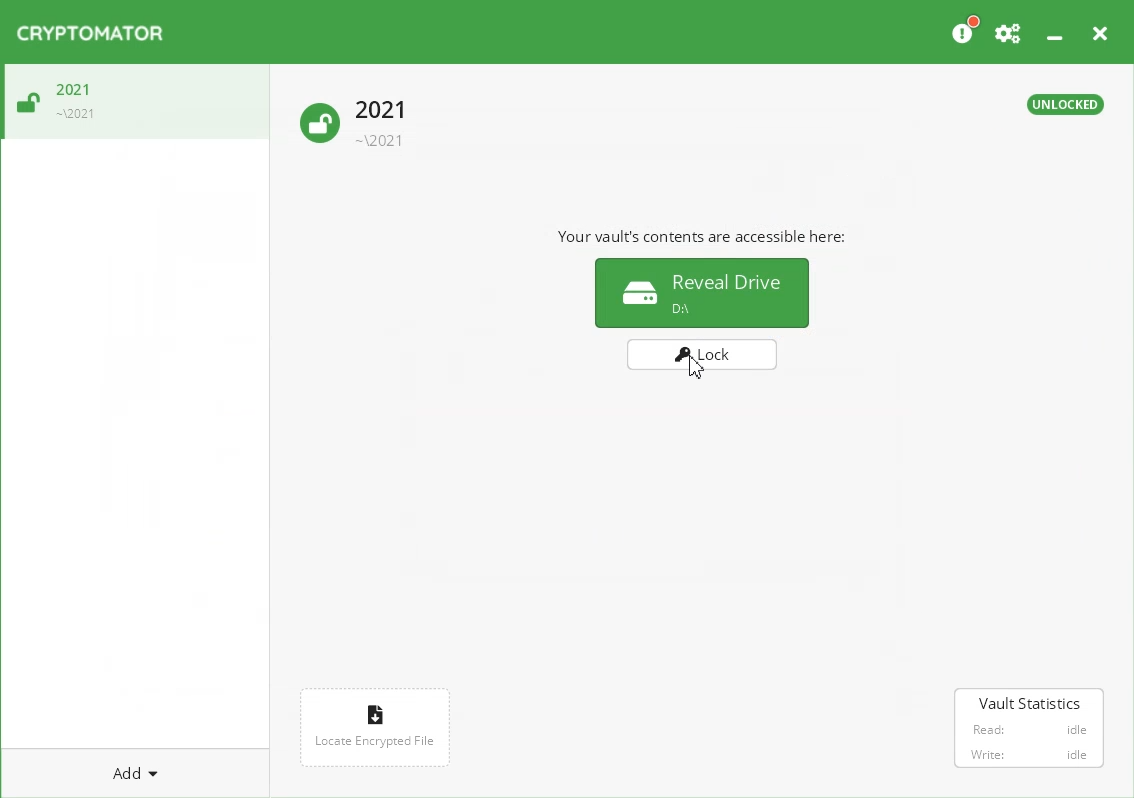  What do you see at coordinates (57, 97) in the screenshot?
I see `Unlock Vault` at bounding box center [57, 97].